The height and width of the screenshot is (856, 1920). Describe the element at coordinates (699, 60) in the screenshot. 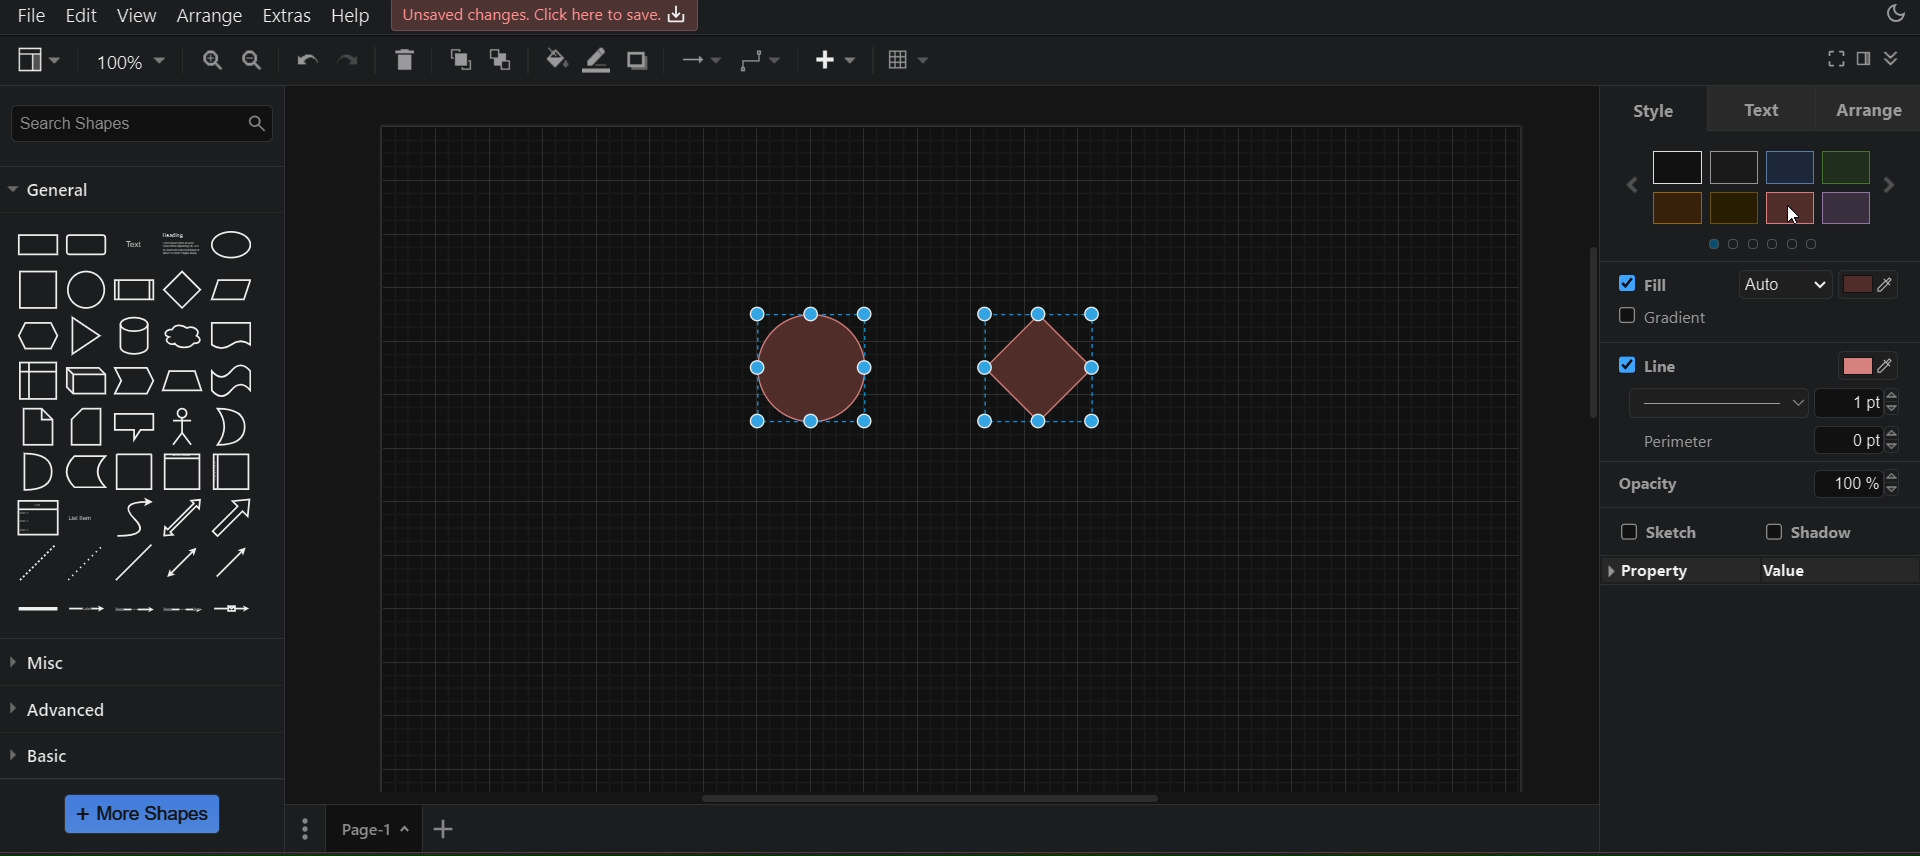

I see `connection` at that location.